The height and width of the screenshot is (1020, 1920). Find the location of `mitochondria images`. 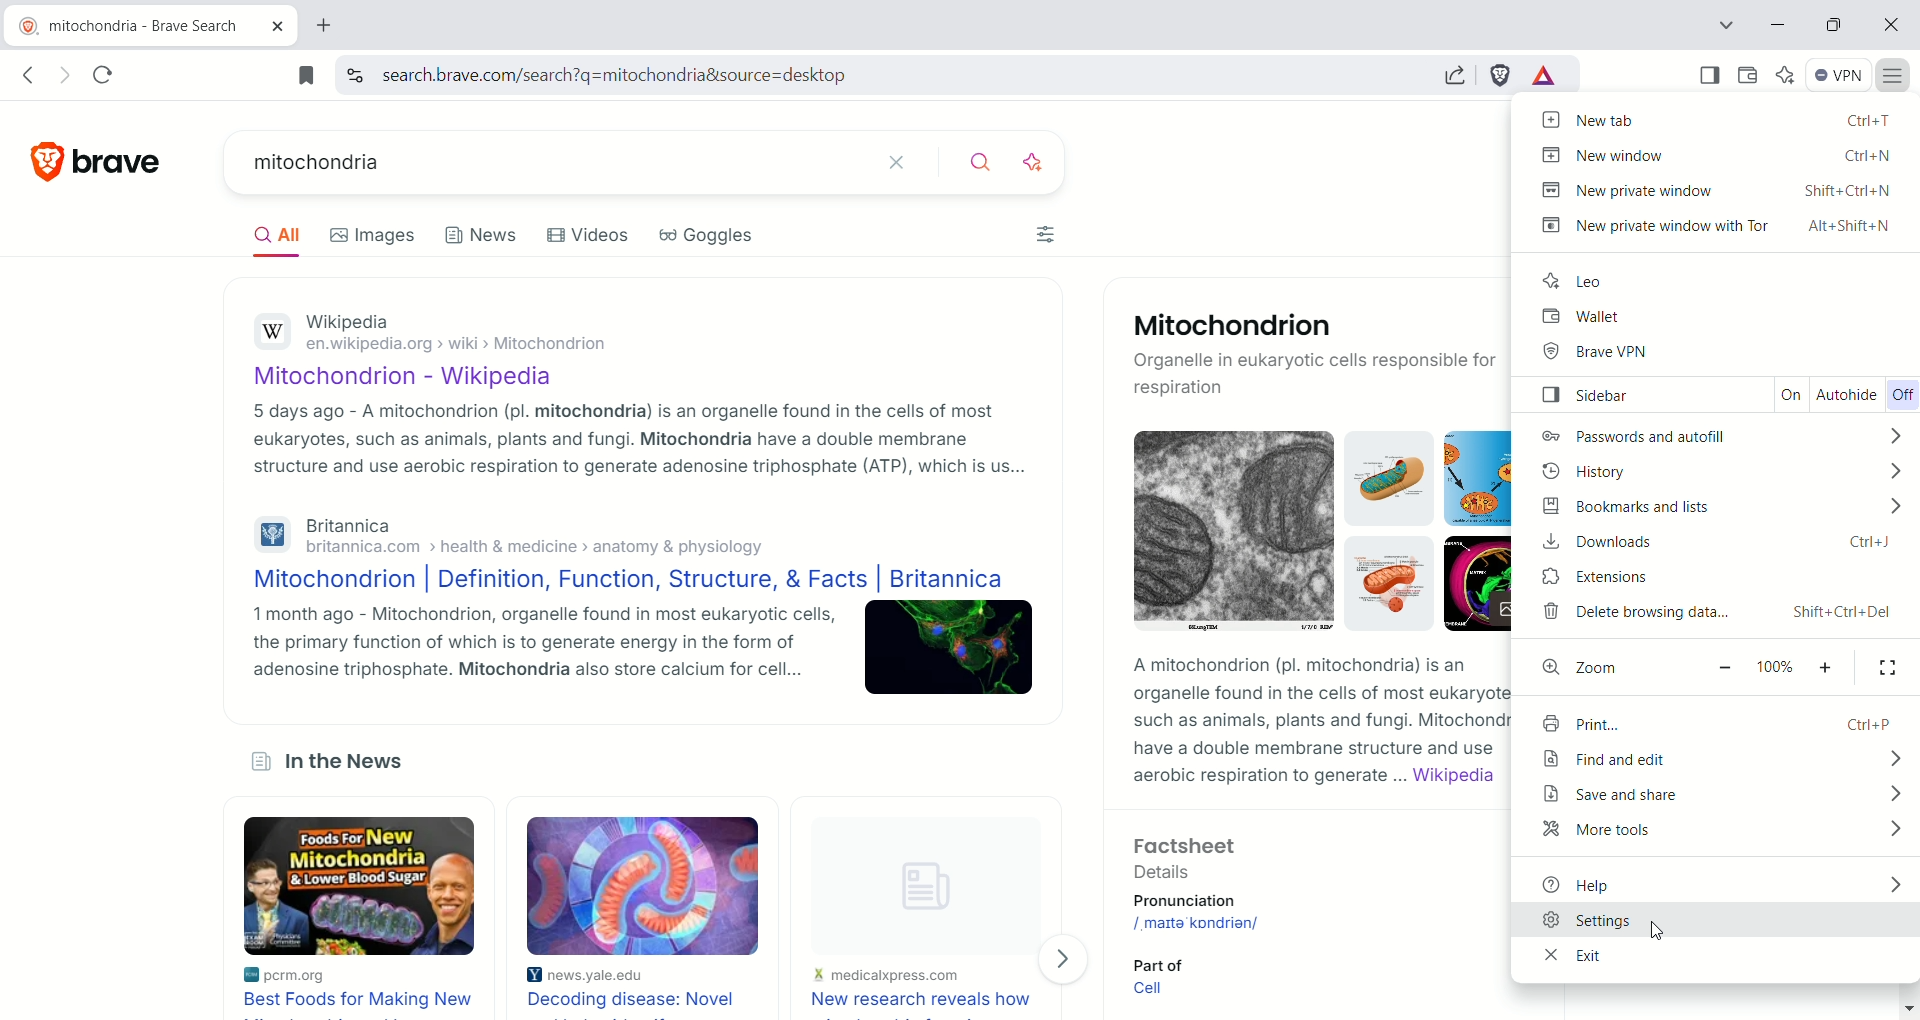

mitochondria images is located at coordinates (1316, 525).